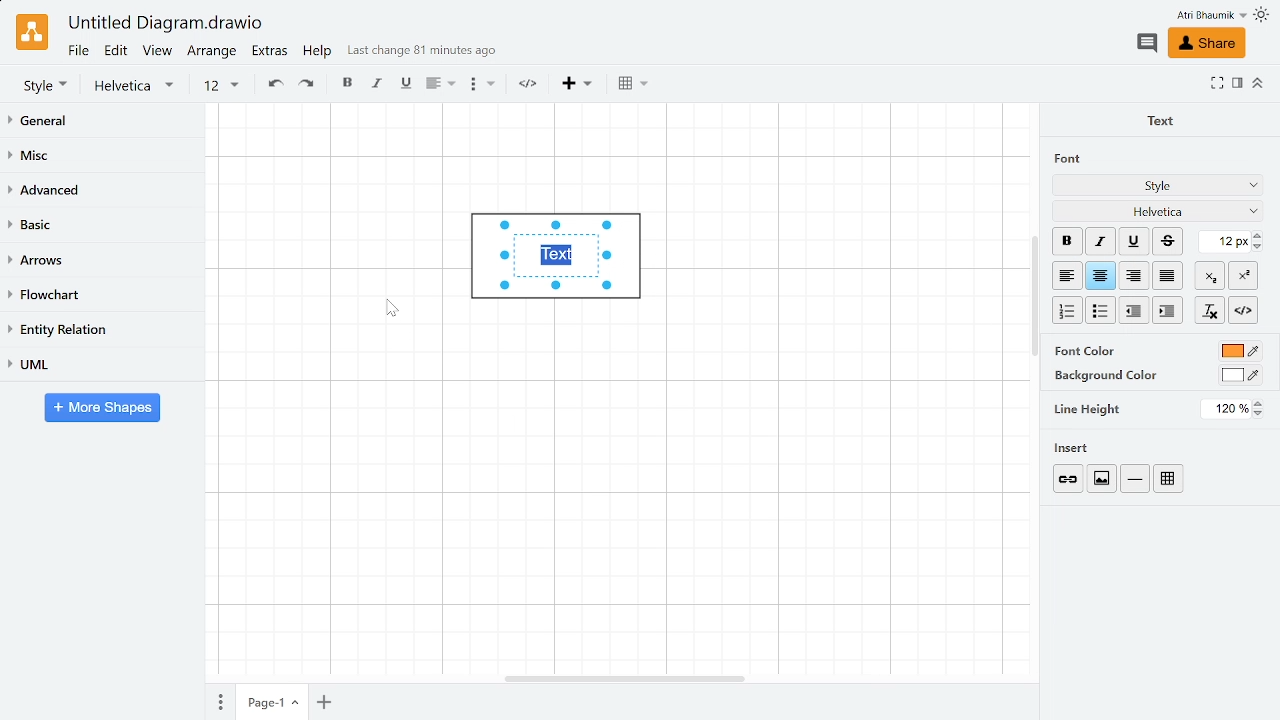 The width and height of the screenshot is (1280, 720). Describe the element at coordinates (1078, 448) in the screenshot. I see `insert` at that location.